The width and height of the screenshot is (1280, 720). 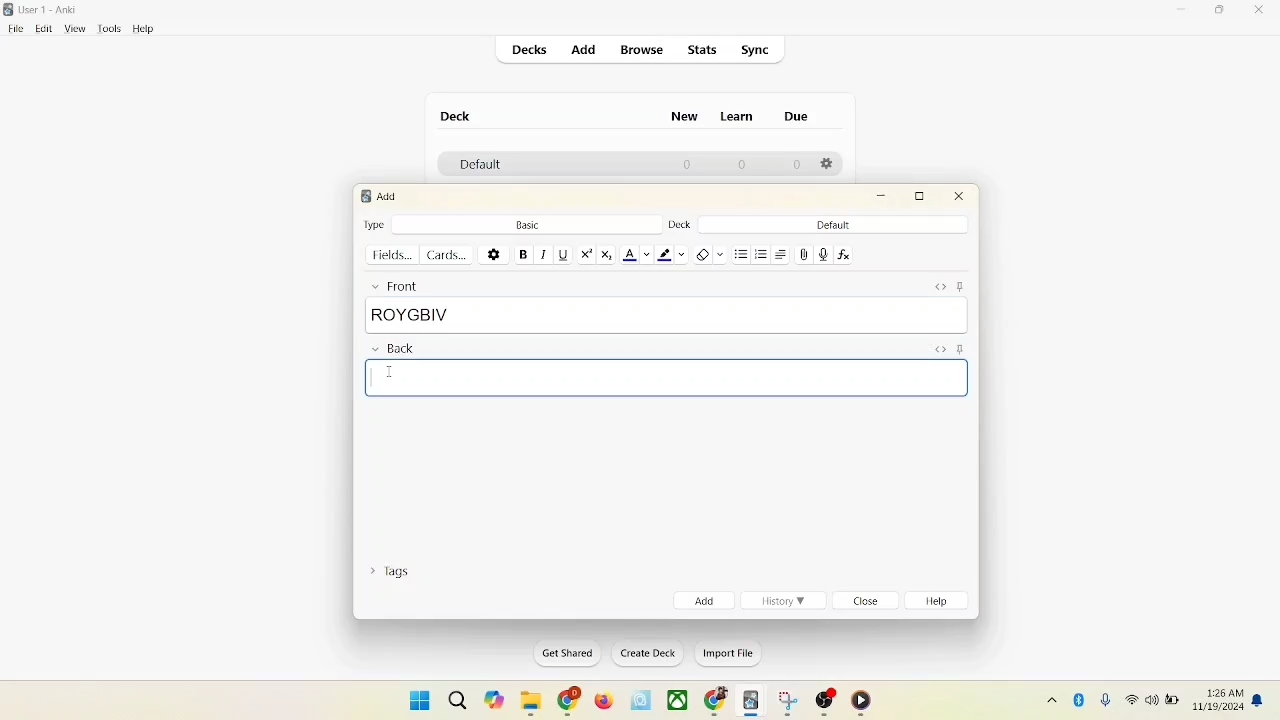 What do you see at coordinates (582, 49) in the screenshot?
I see `add` at bounding box center [582, 49].